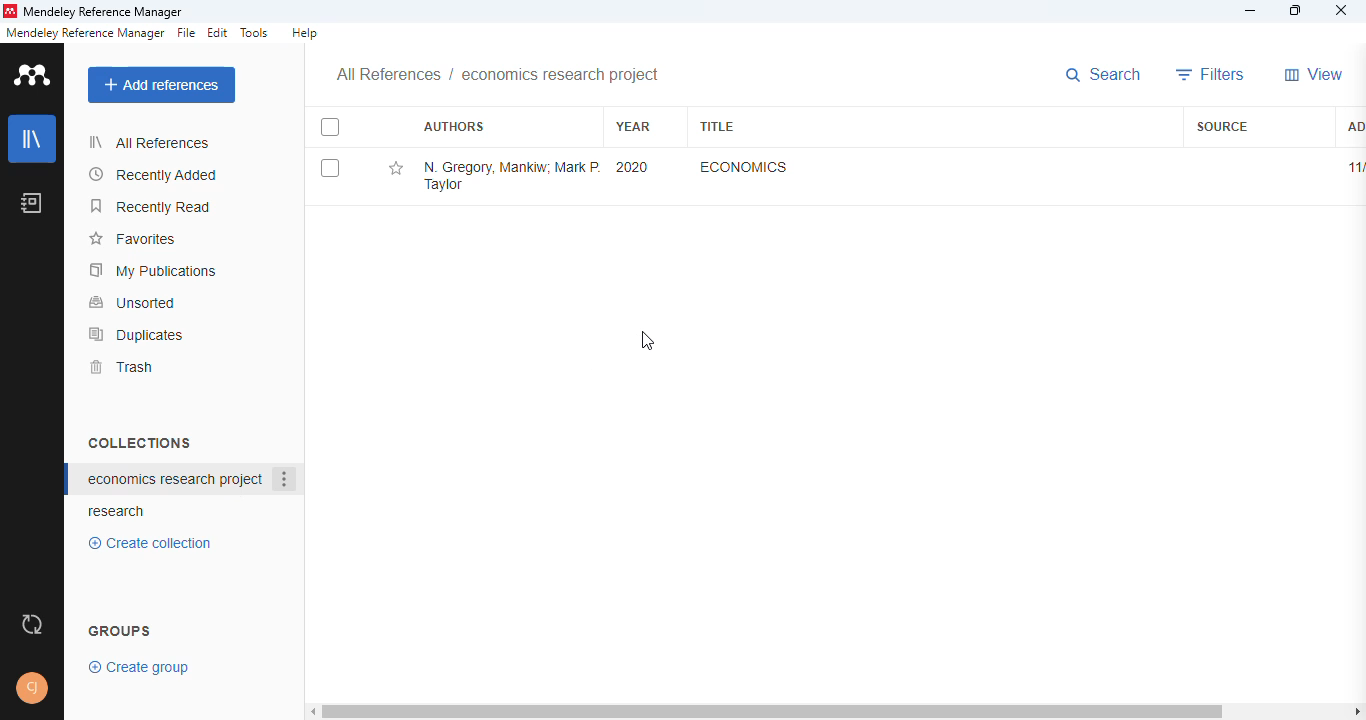  What do you see at coordinates (304, 33) in the screenshot?
I see `help` at bounding box center [304, 33].